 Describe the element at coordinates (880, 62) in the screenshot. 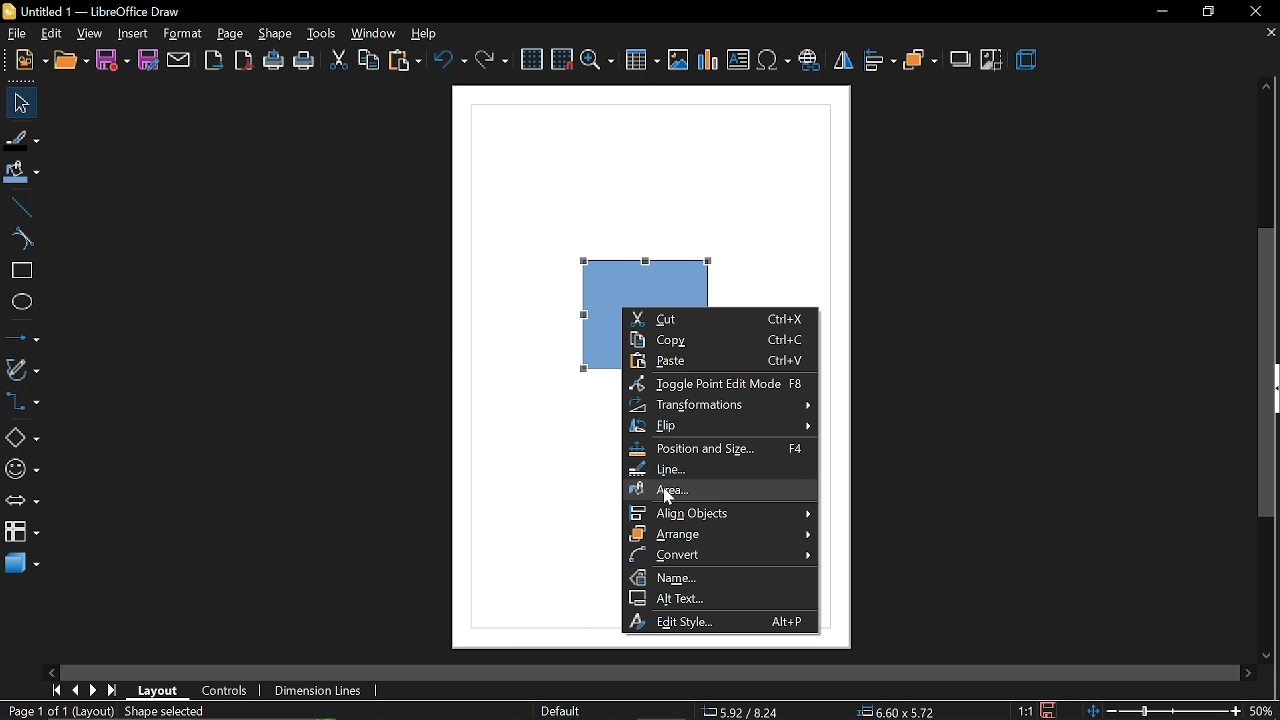

I see `align` at that location.